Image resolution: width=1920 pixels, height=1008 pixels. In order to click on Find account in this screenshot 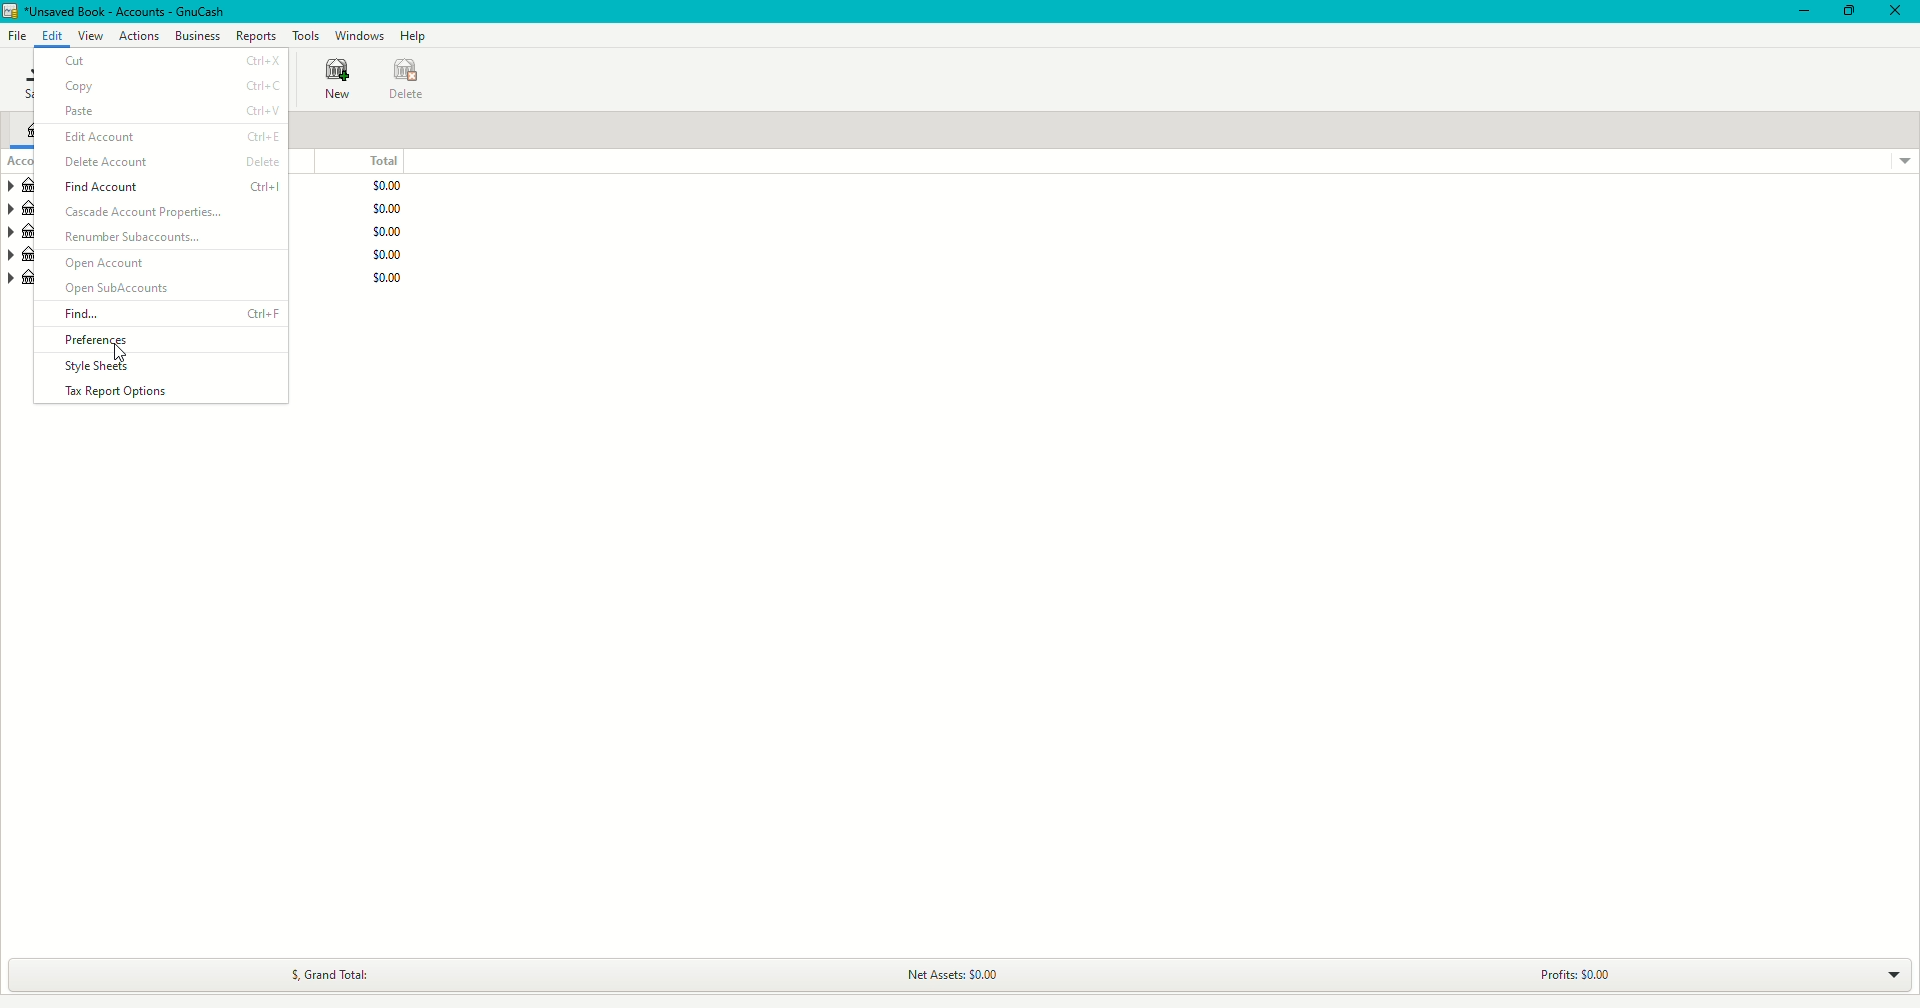, I will do `click(162, 187)`.